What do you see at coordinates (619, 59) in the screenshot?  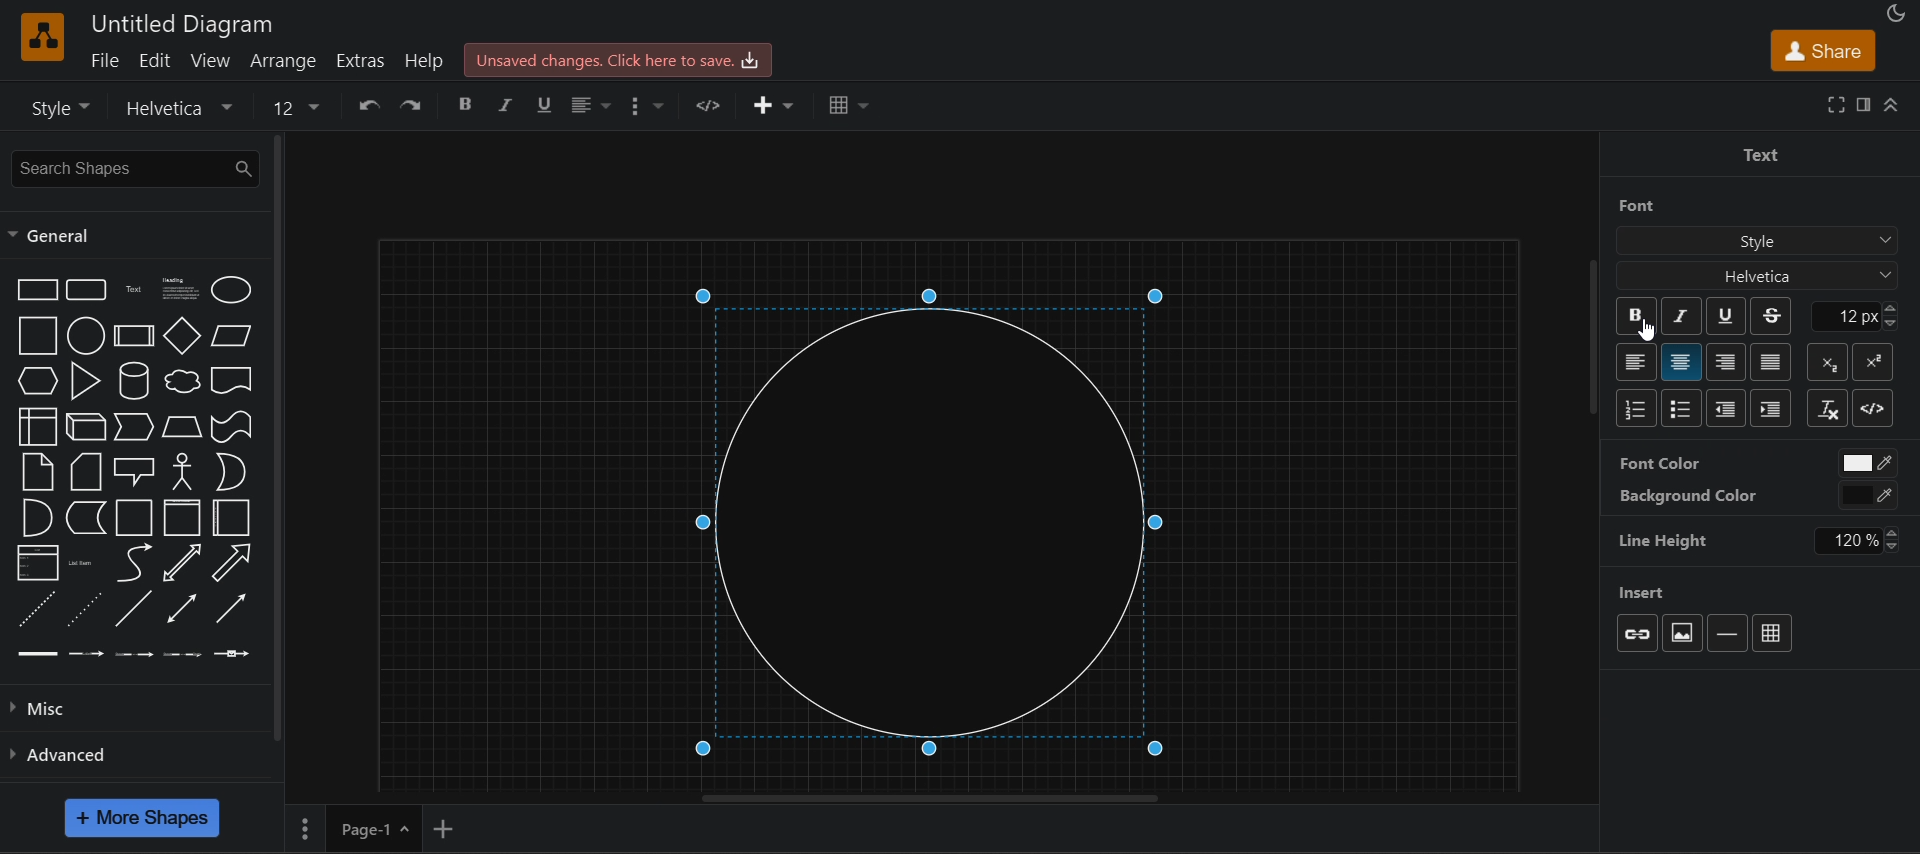 I see `unsaved changes. click here to save` at bounding box center [619, 59].